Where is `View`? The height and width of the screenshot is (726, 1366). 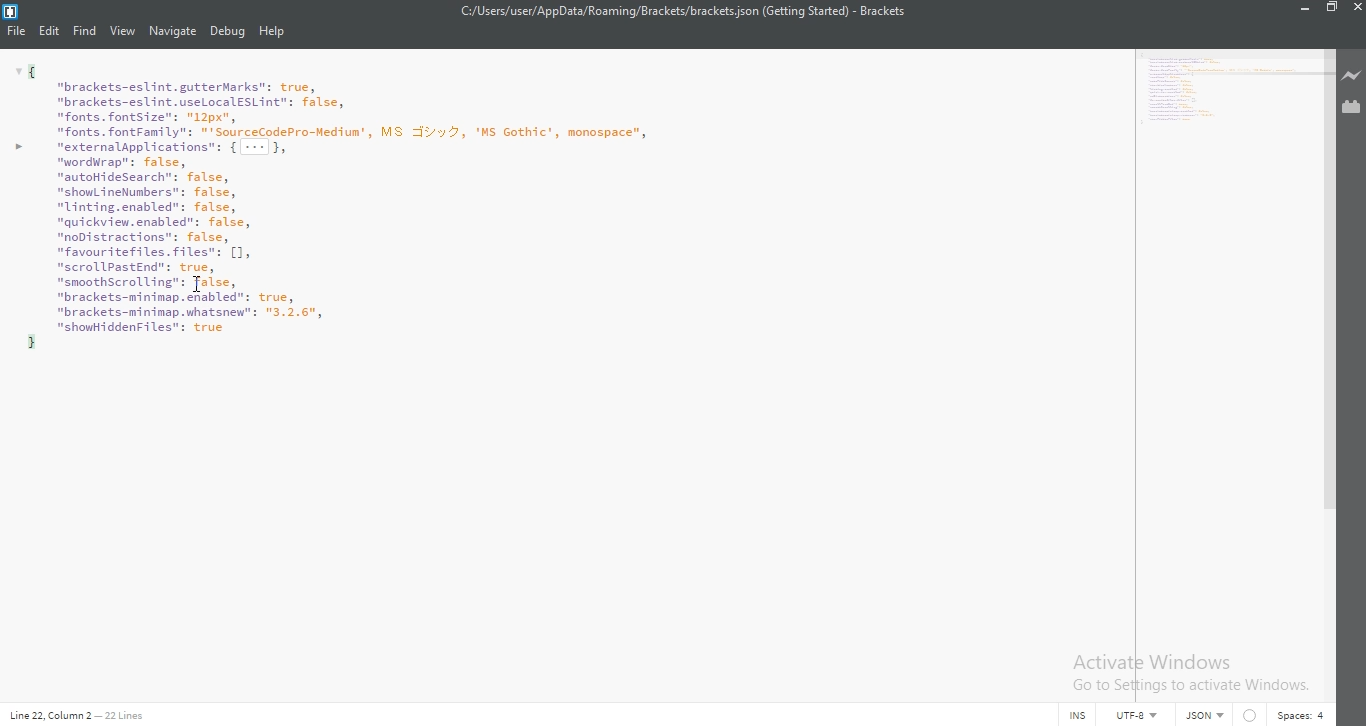 View is located at coordinates (123, 32).